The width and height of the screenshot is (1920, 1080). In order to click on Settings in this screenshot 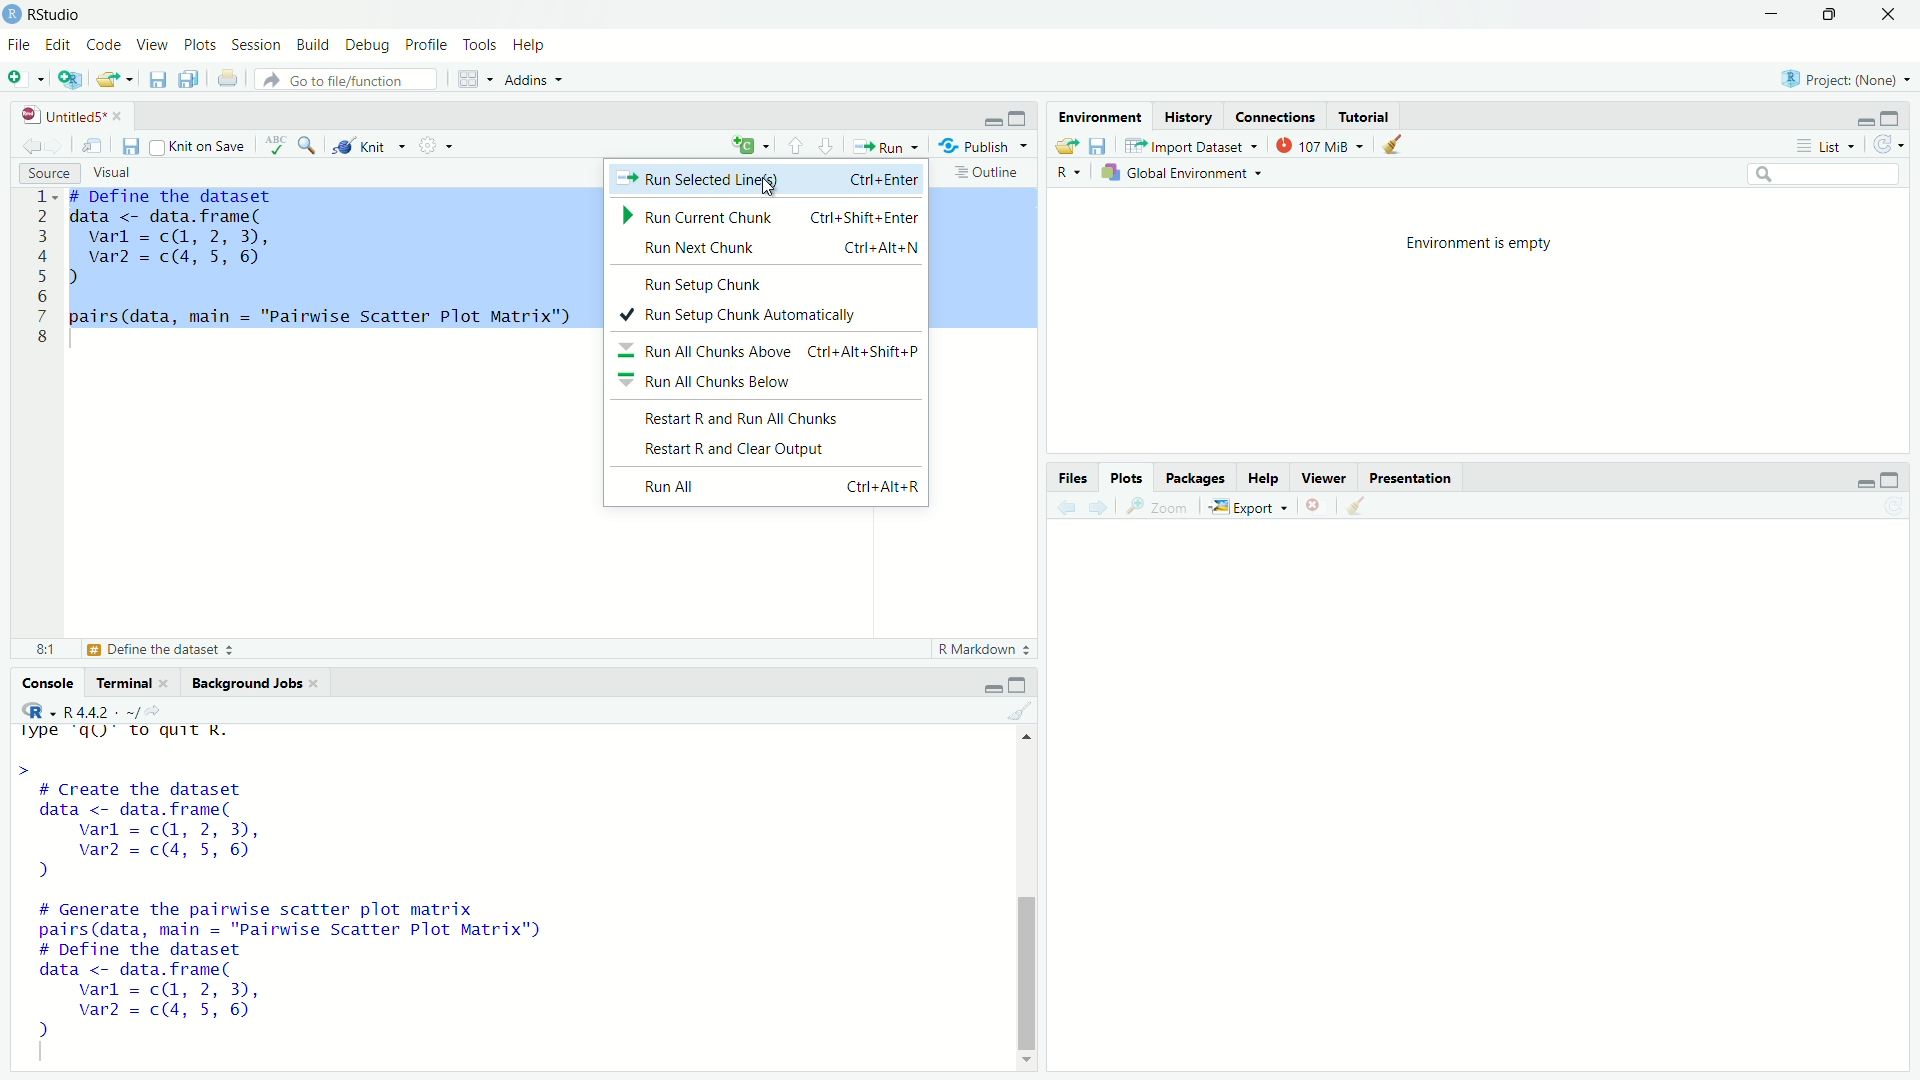, I will do `click(435, 144)`.